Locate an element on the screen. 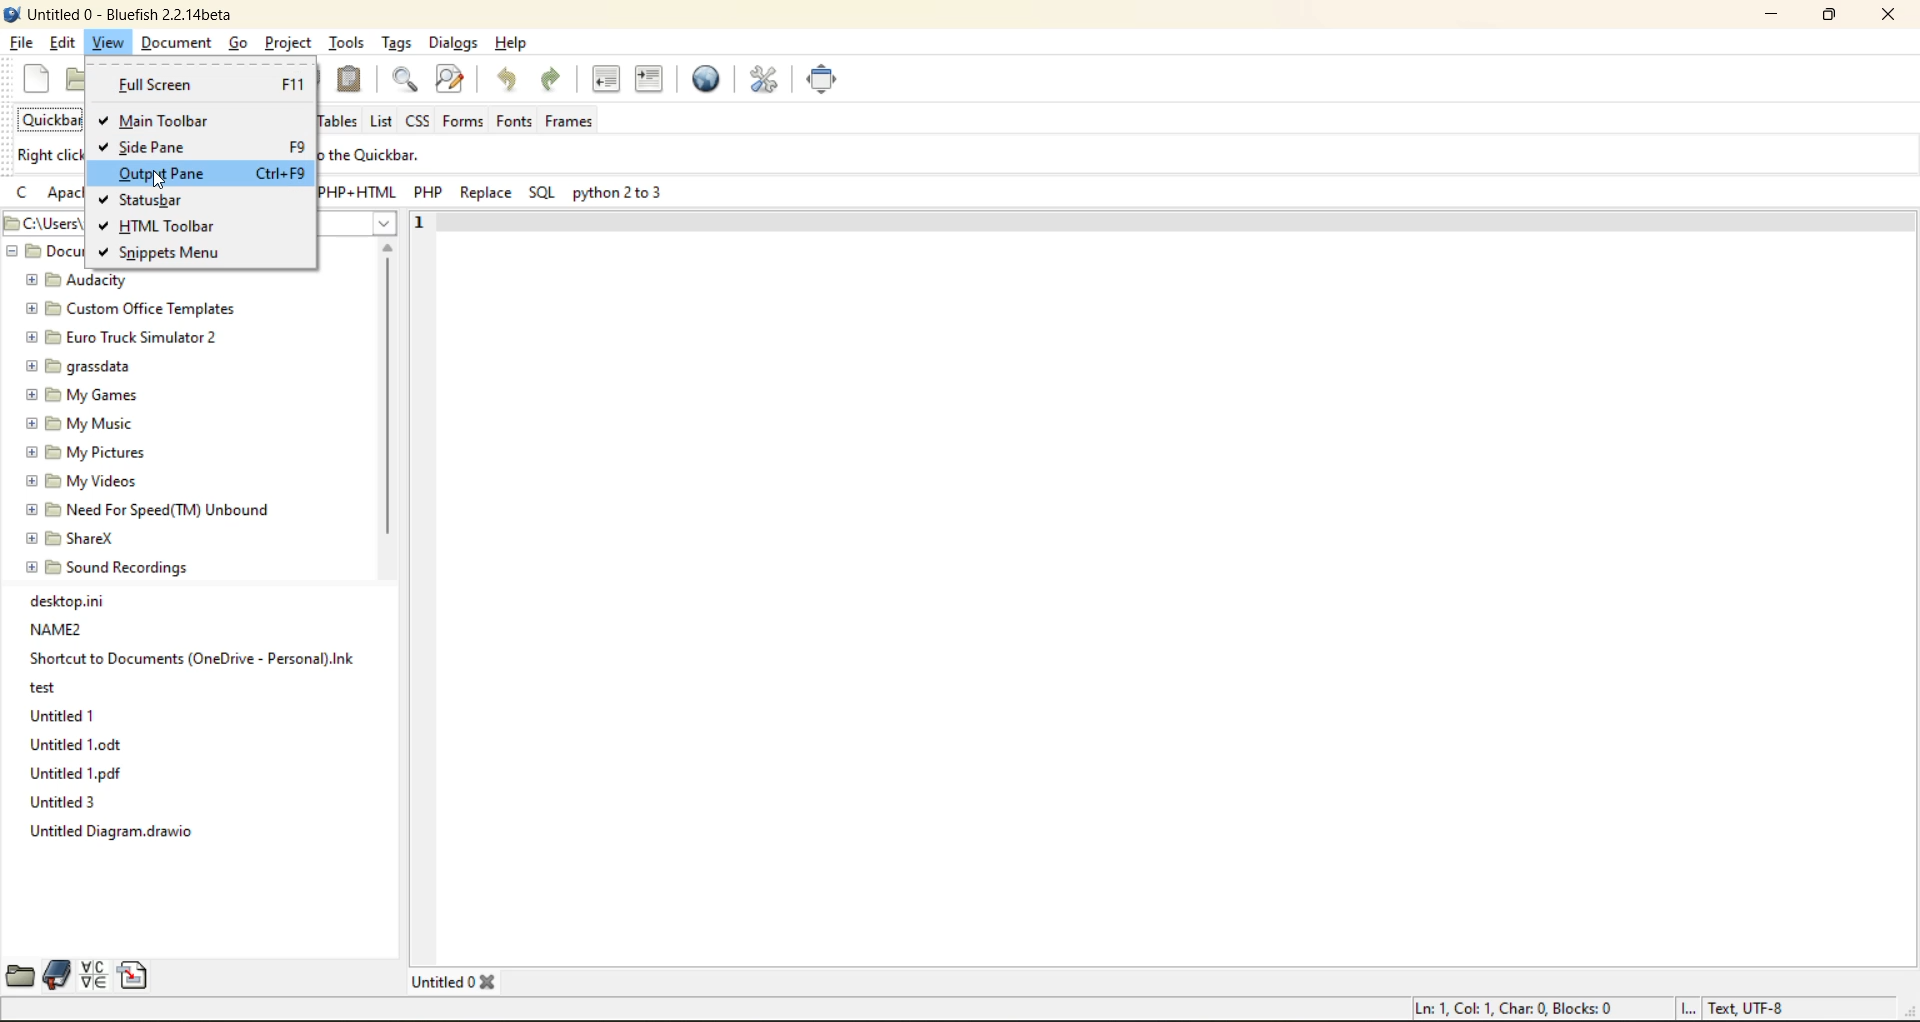 The image size is (1920, 1022). file is located at coordinates (20, 42).